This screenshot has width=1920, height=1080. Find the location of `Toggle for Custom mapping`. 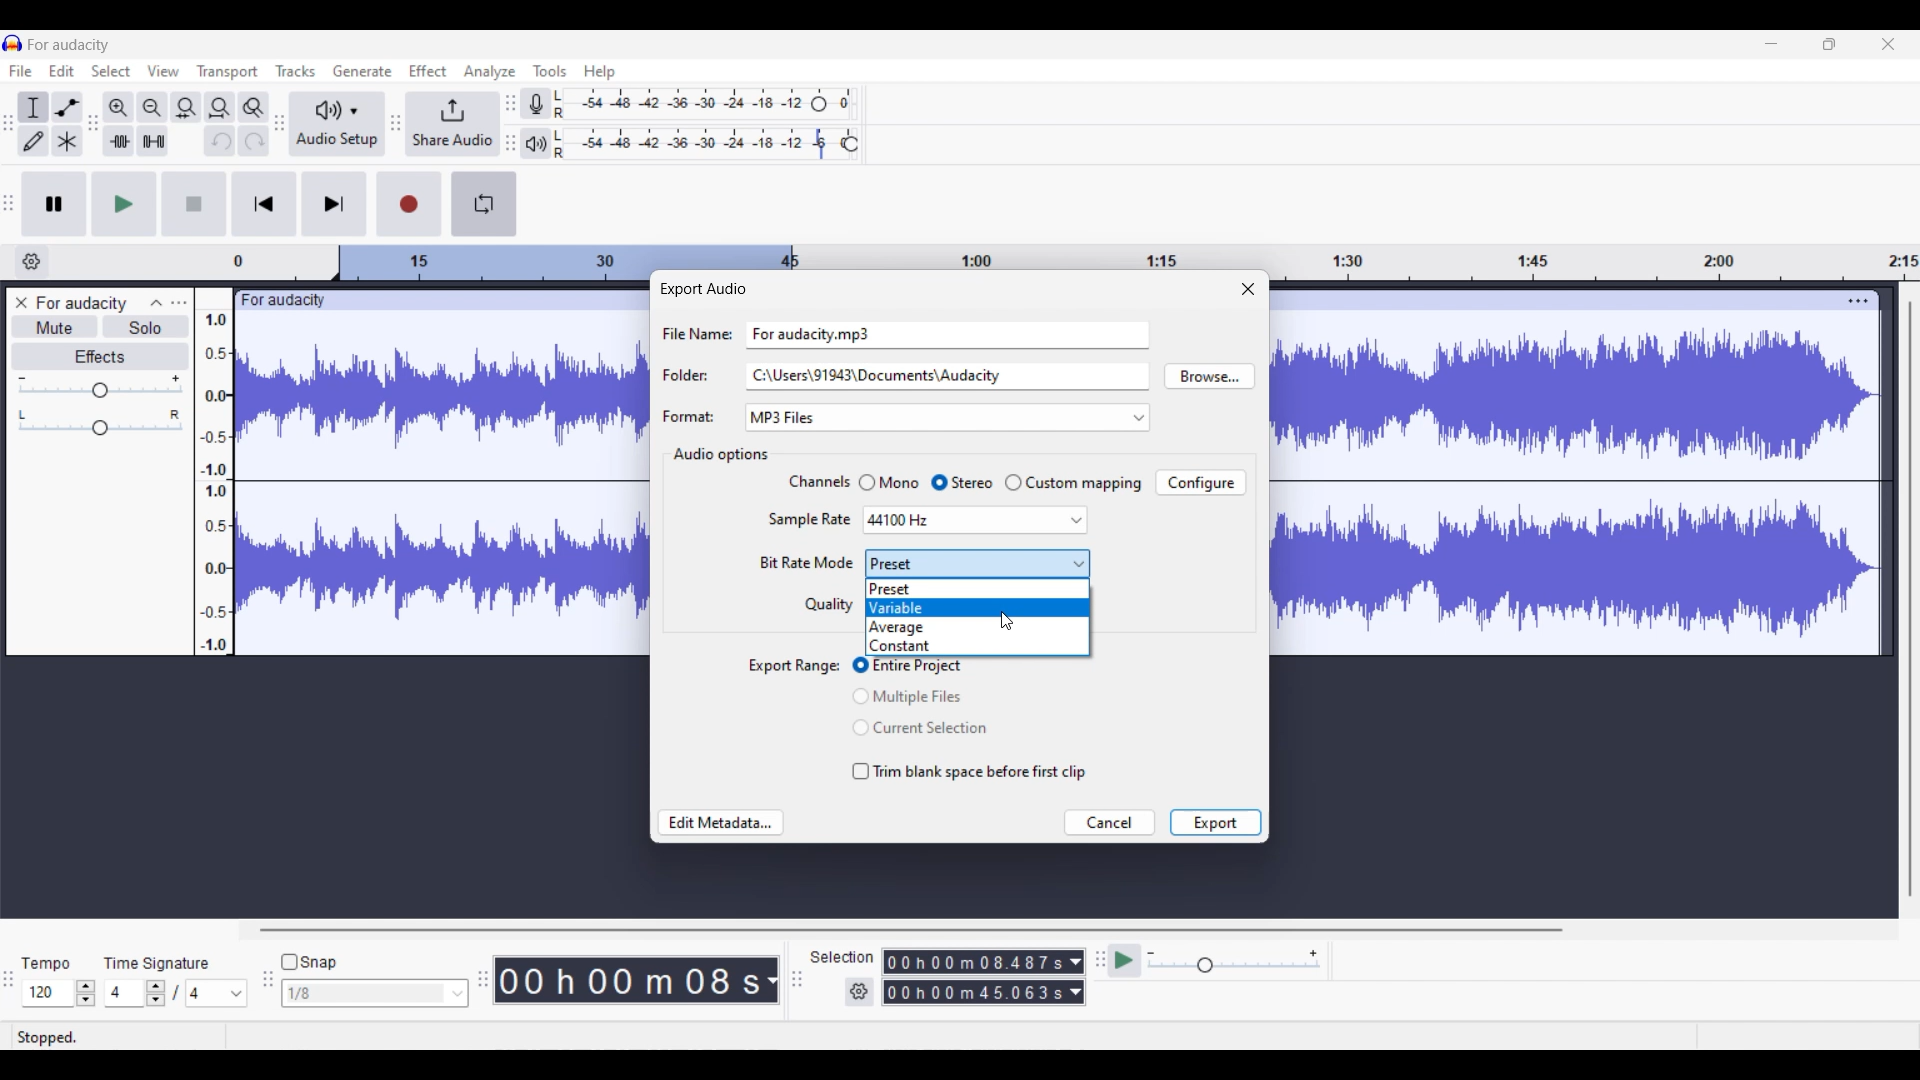

Toggle for Custom mapping is located at coordinates (1073, 483).